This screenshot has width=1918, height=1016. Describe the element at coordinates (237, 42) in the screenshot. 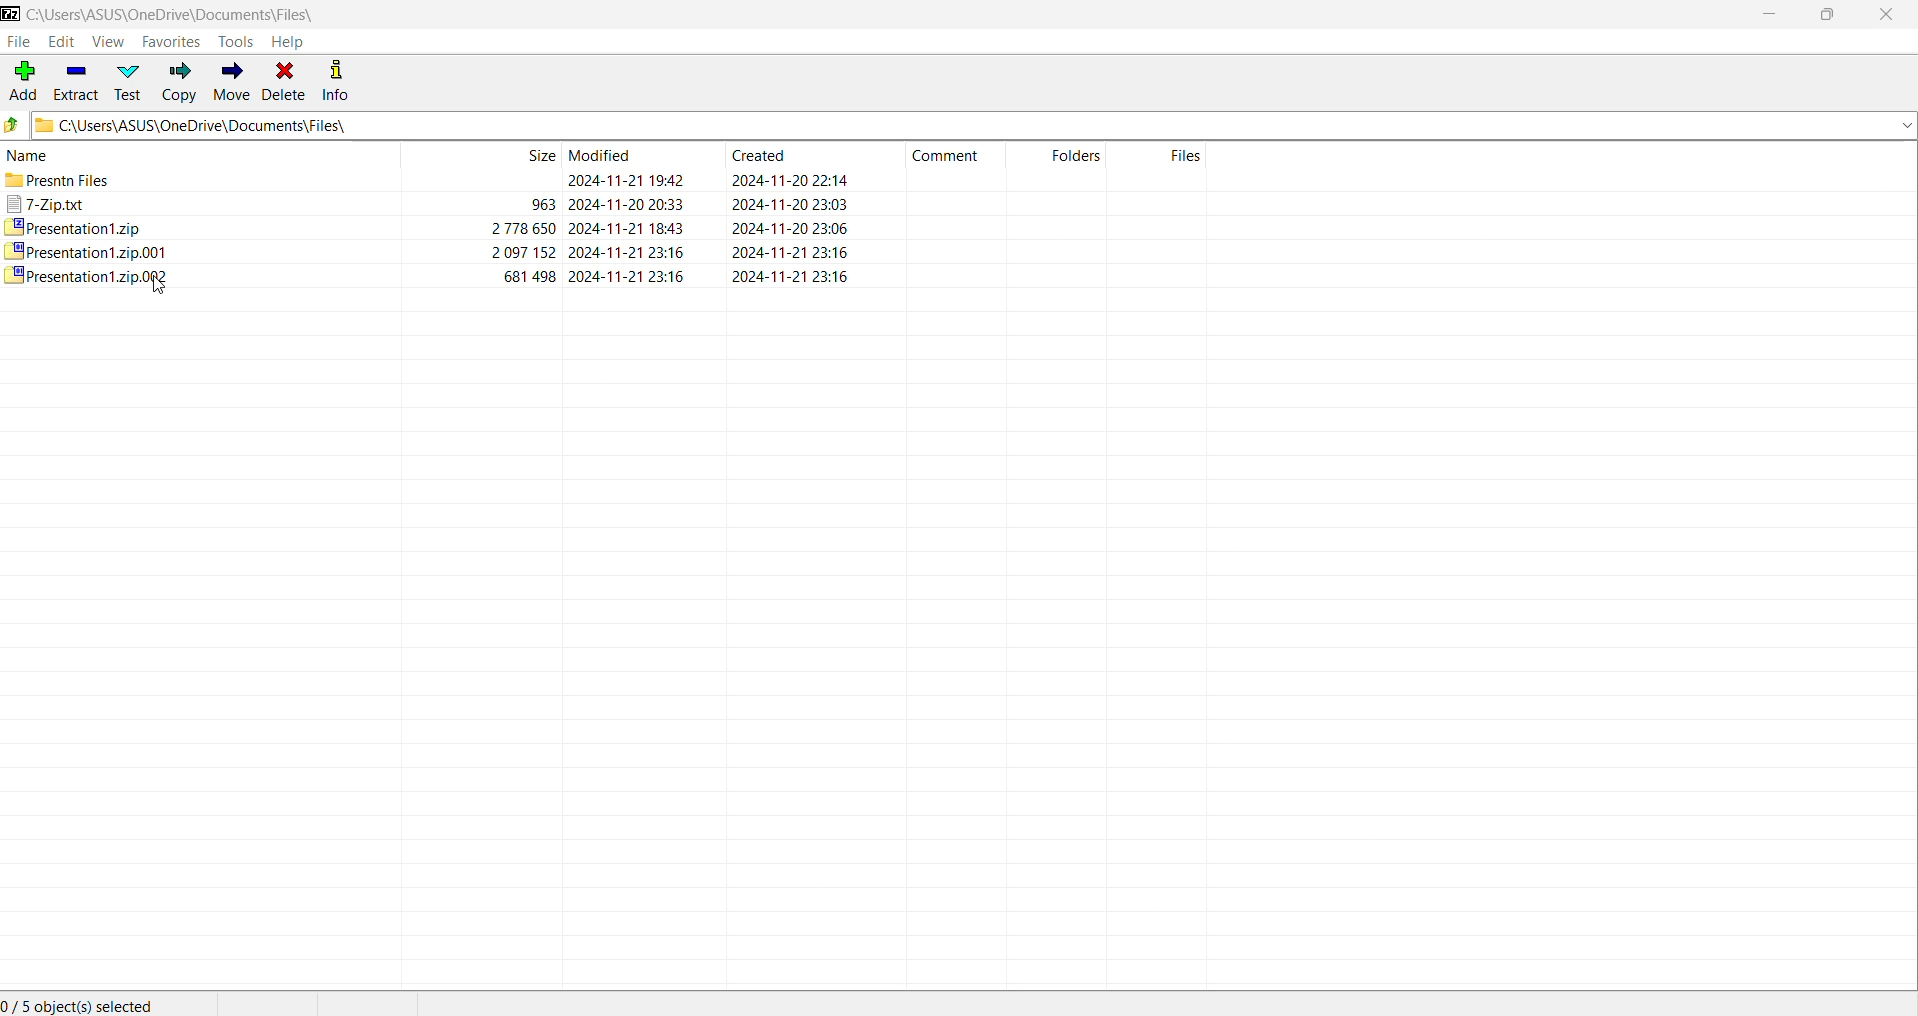

I see `Tools` at that location.